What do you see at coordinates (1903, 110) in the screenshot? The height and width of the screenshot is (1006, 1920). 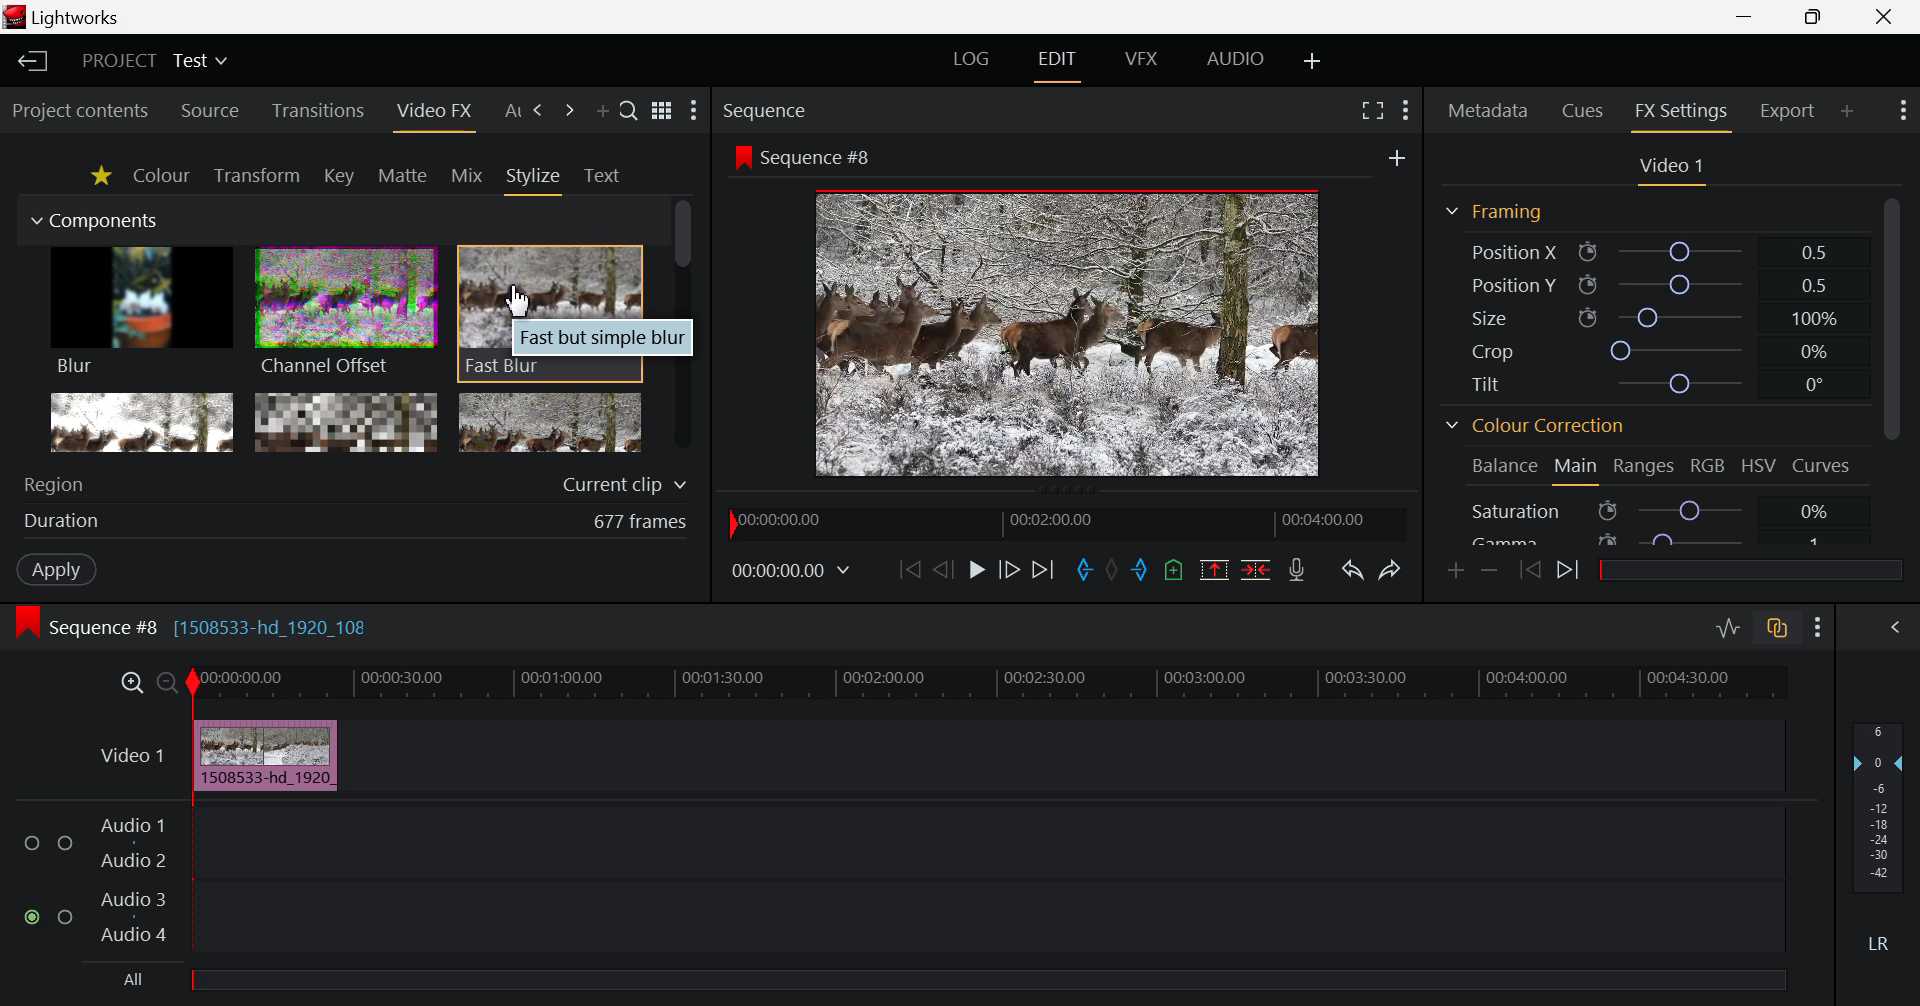 I see `Show Settings` at bounding box center [1903, 110].